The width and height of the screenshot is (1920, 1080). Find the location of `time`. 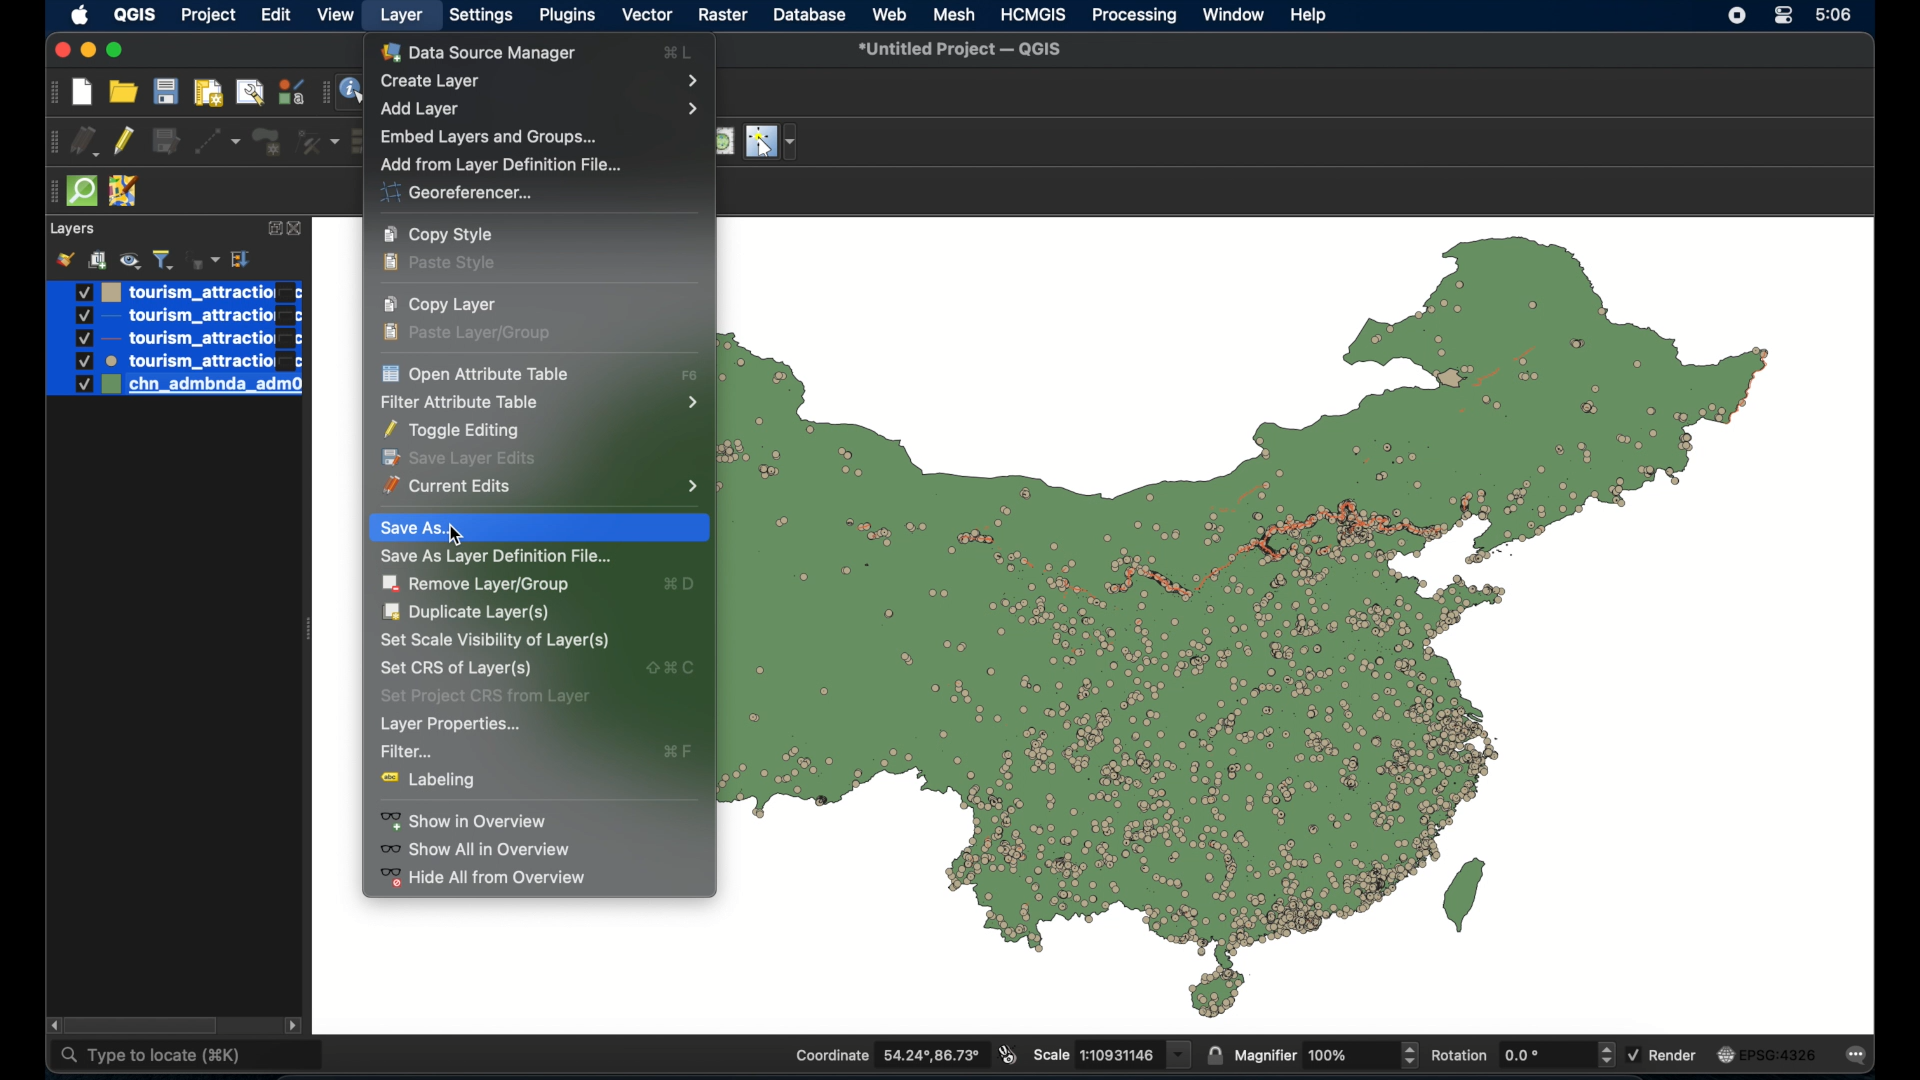

time is located at coordinates (1836, 15).